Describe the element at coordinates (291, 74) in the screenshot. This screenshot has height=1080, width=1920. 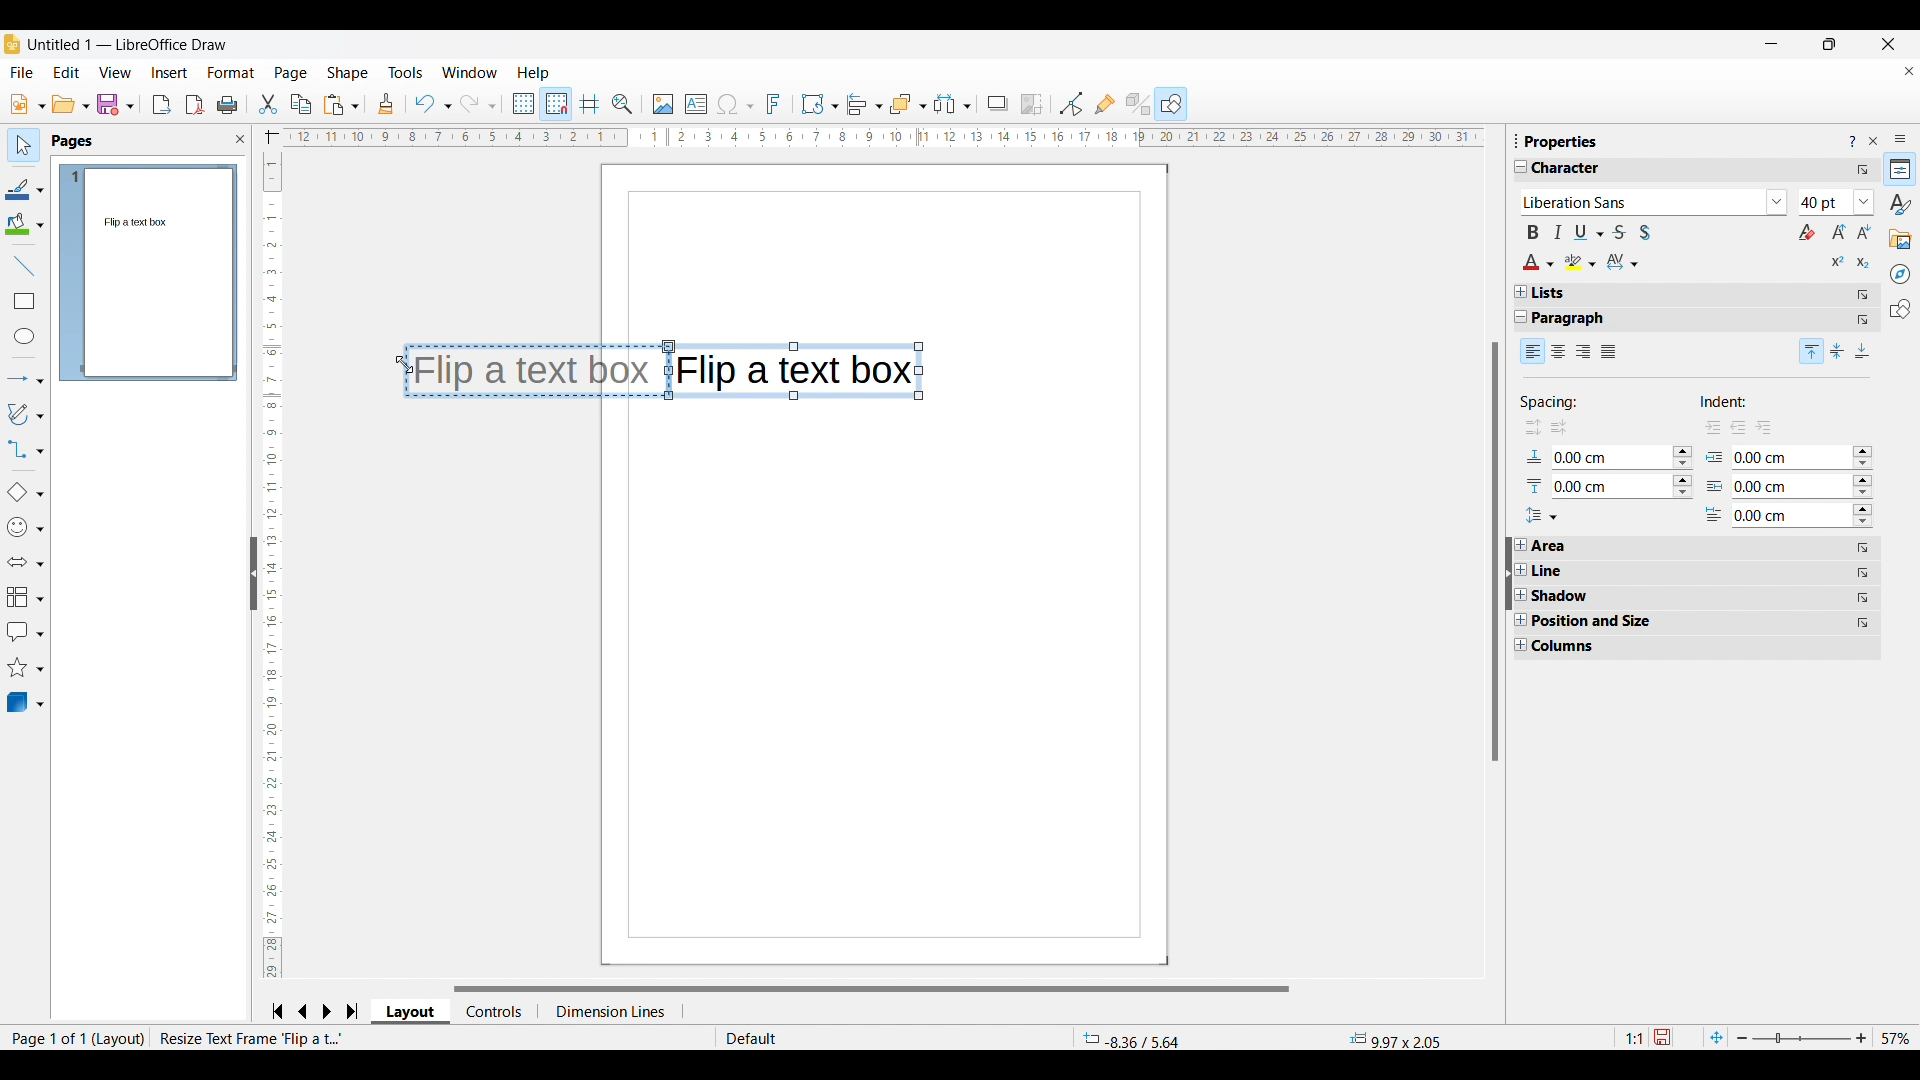
I see `Page menu` at that location.